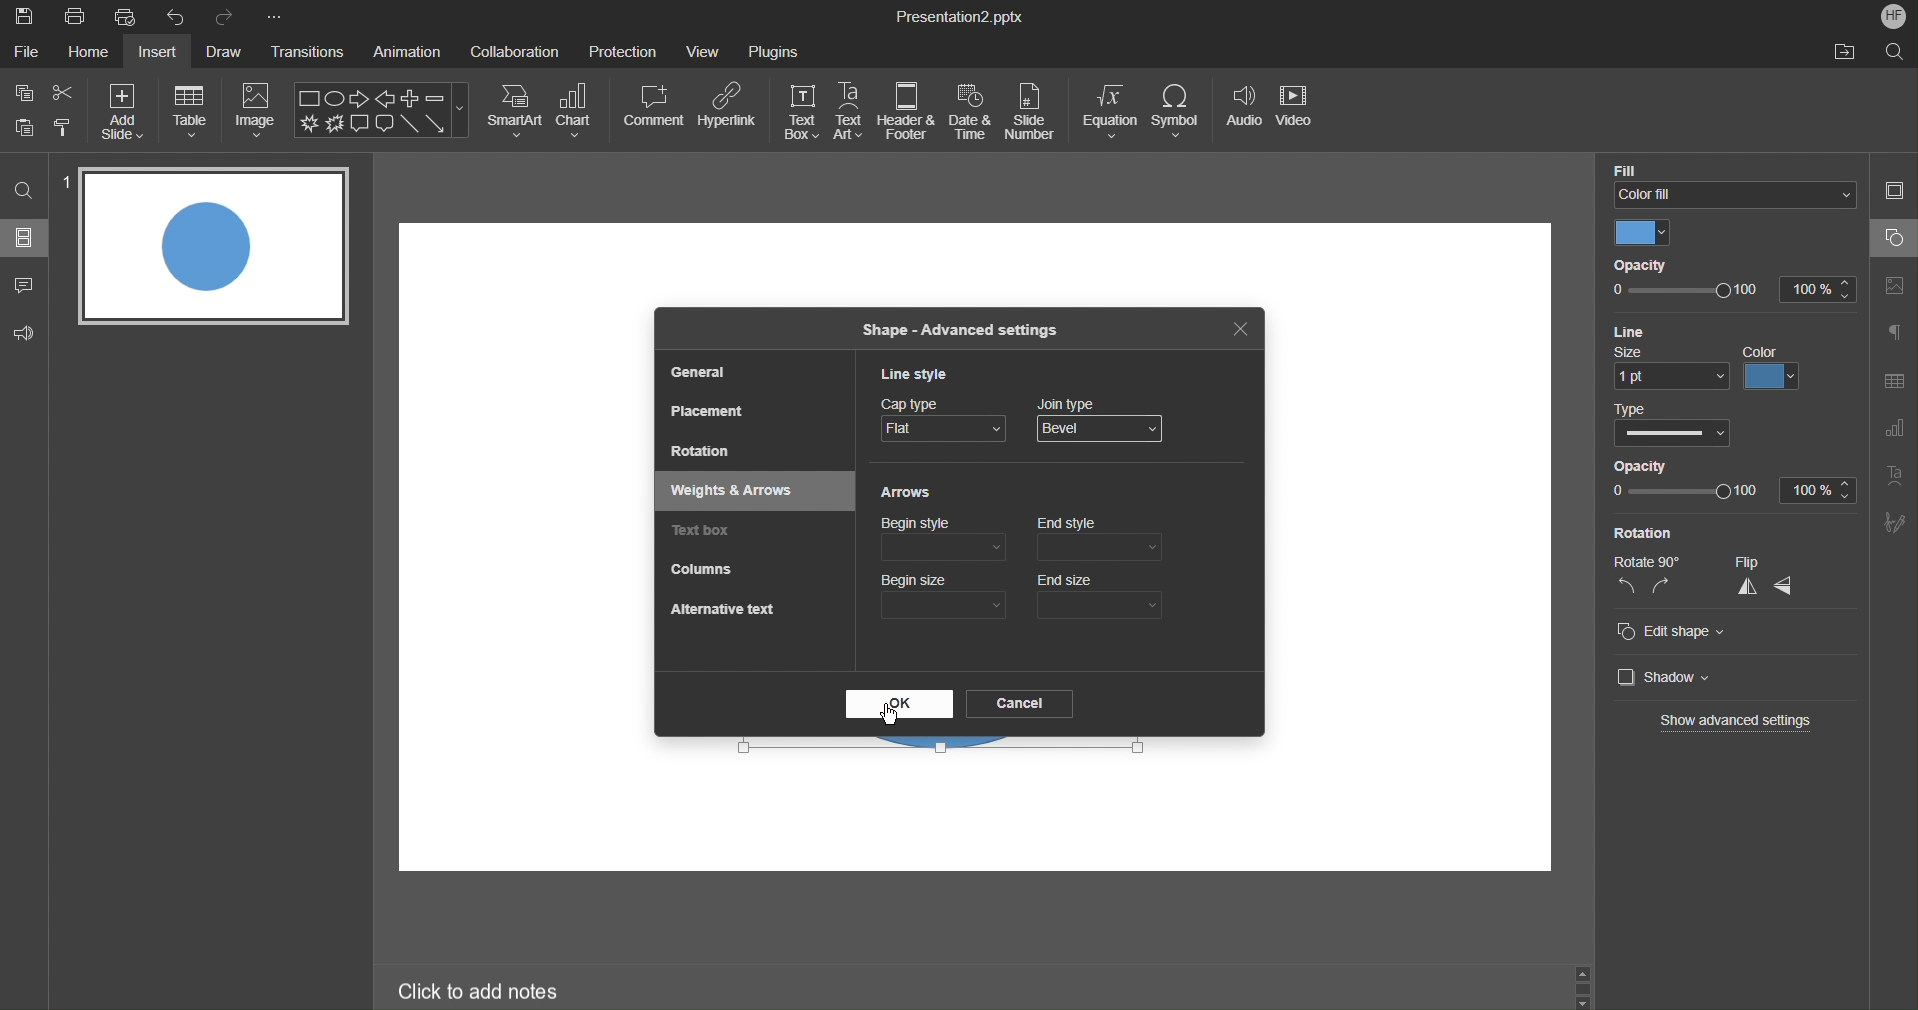 The image size is (1918, 1010). What do you see at coordinates (310, 54) in the screenshot?
I see `Transitions` at bounding box center [310, 54].